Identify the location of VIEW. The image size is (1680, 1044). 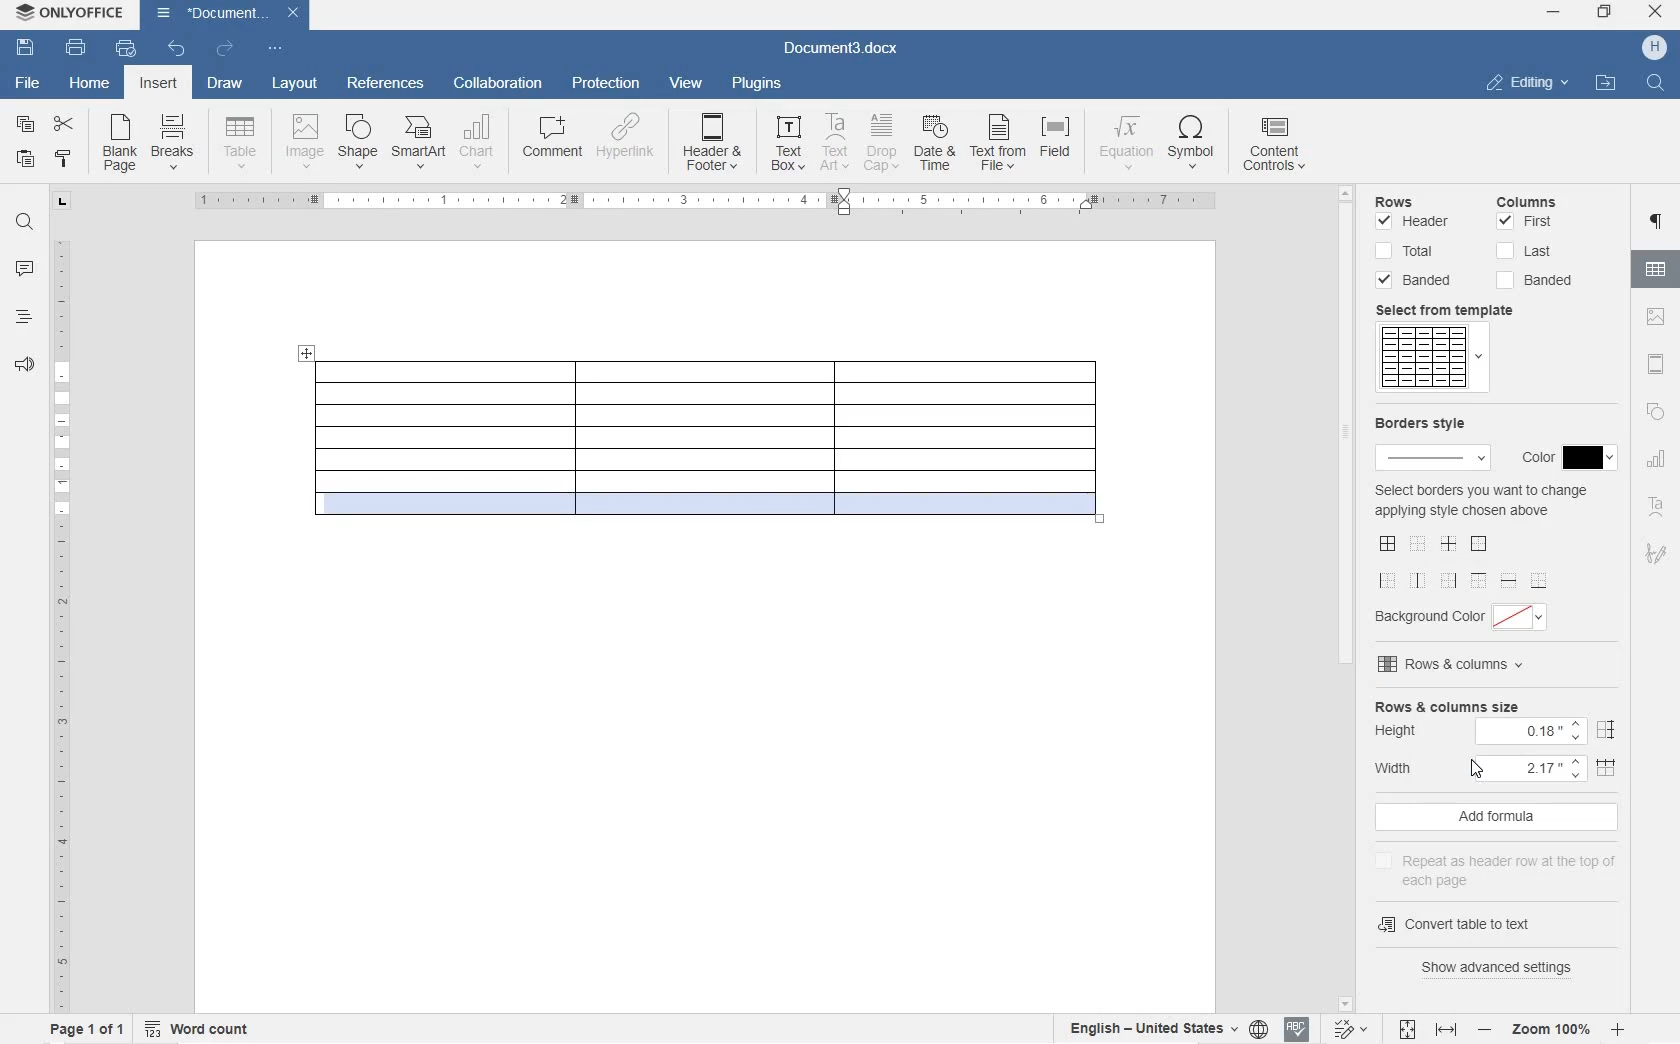
(687, 84).